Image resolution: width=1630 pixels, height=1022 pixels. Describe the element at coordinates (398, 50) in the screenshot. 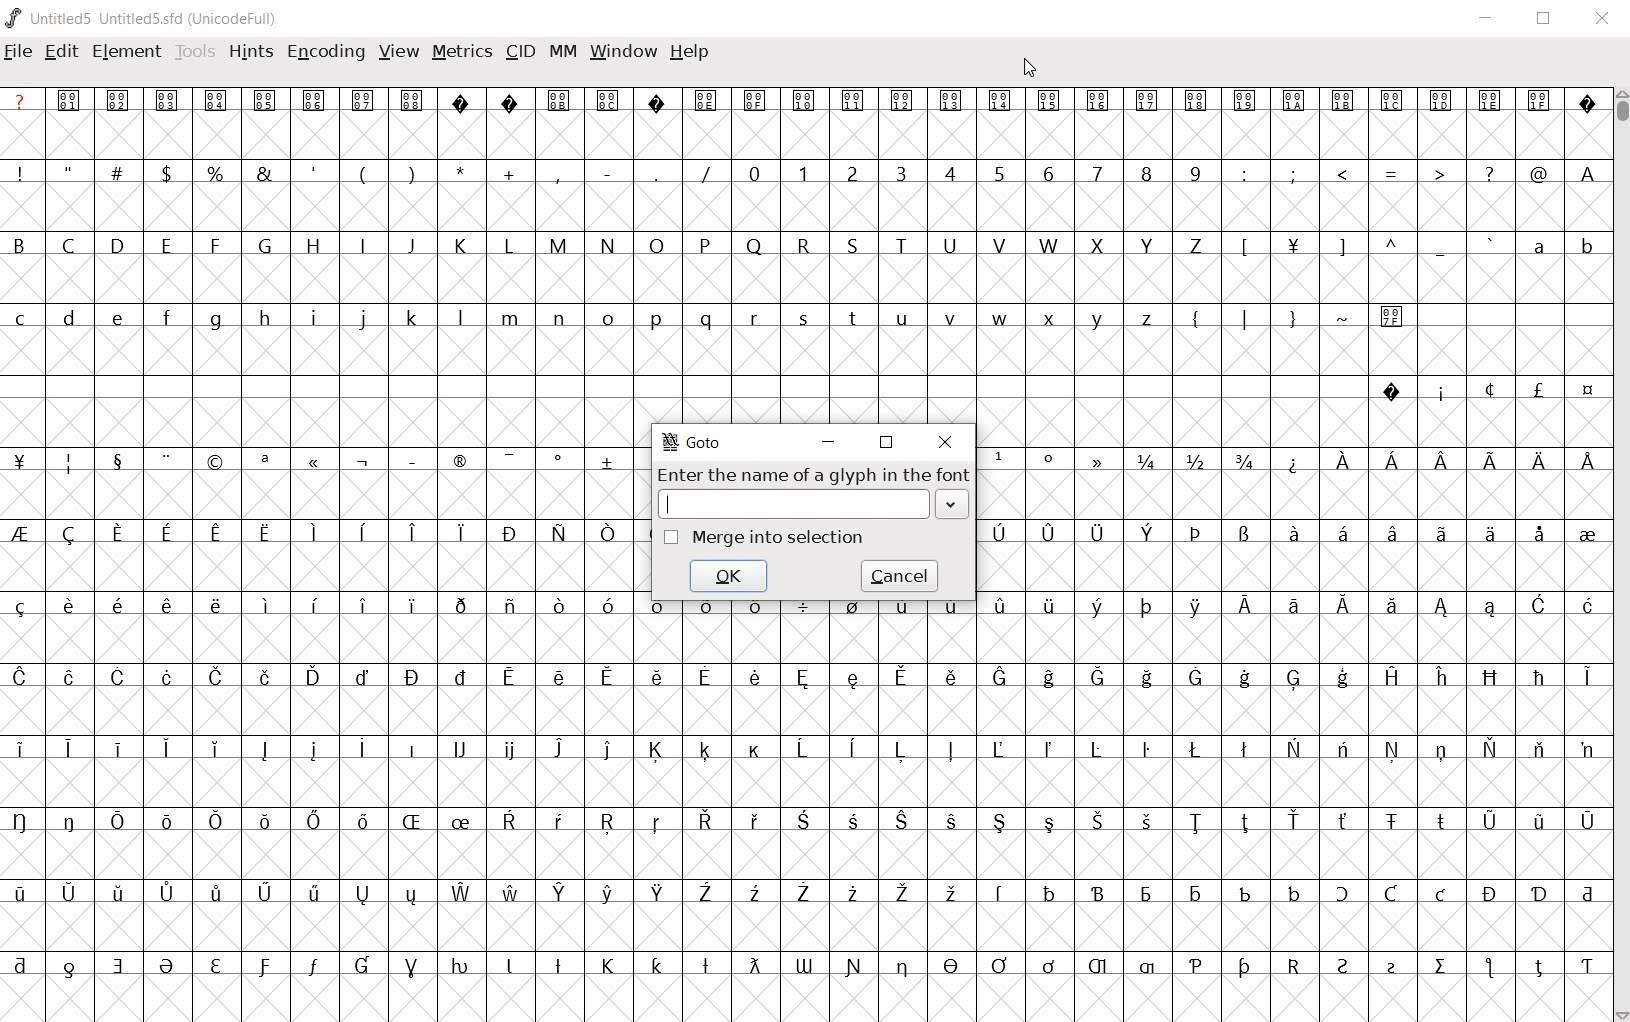

I see `VIEW` at that location.